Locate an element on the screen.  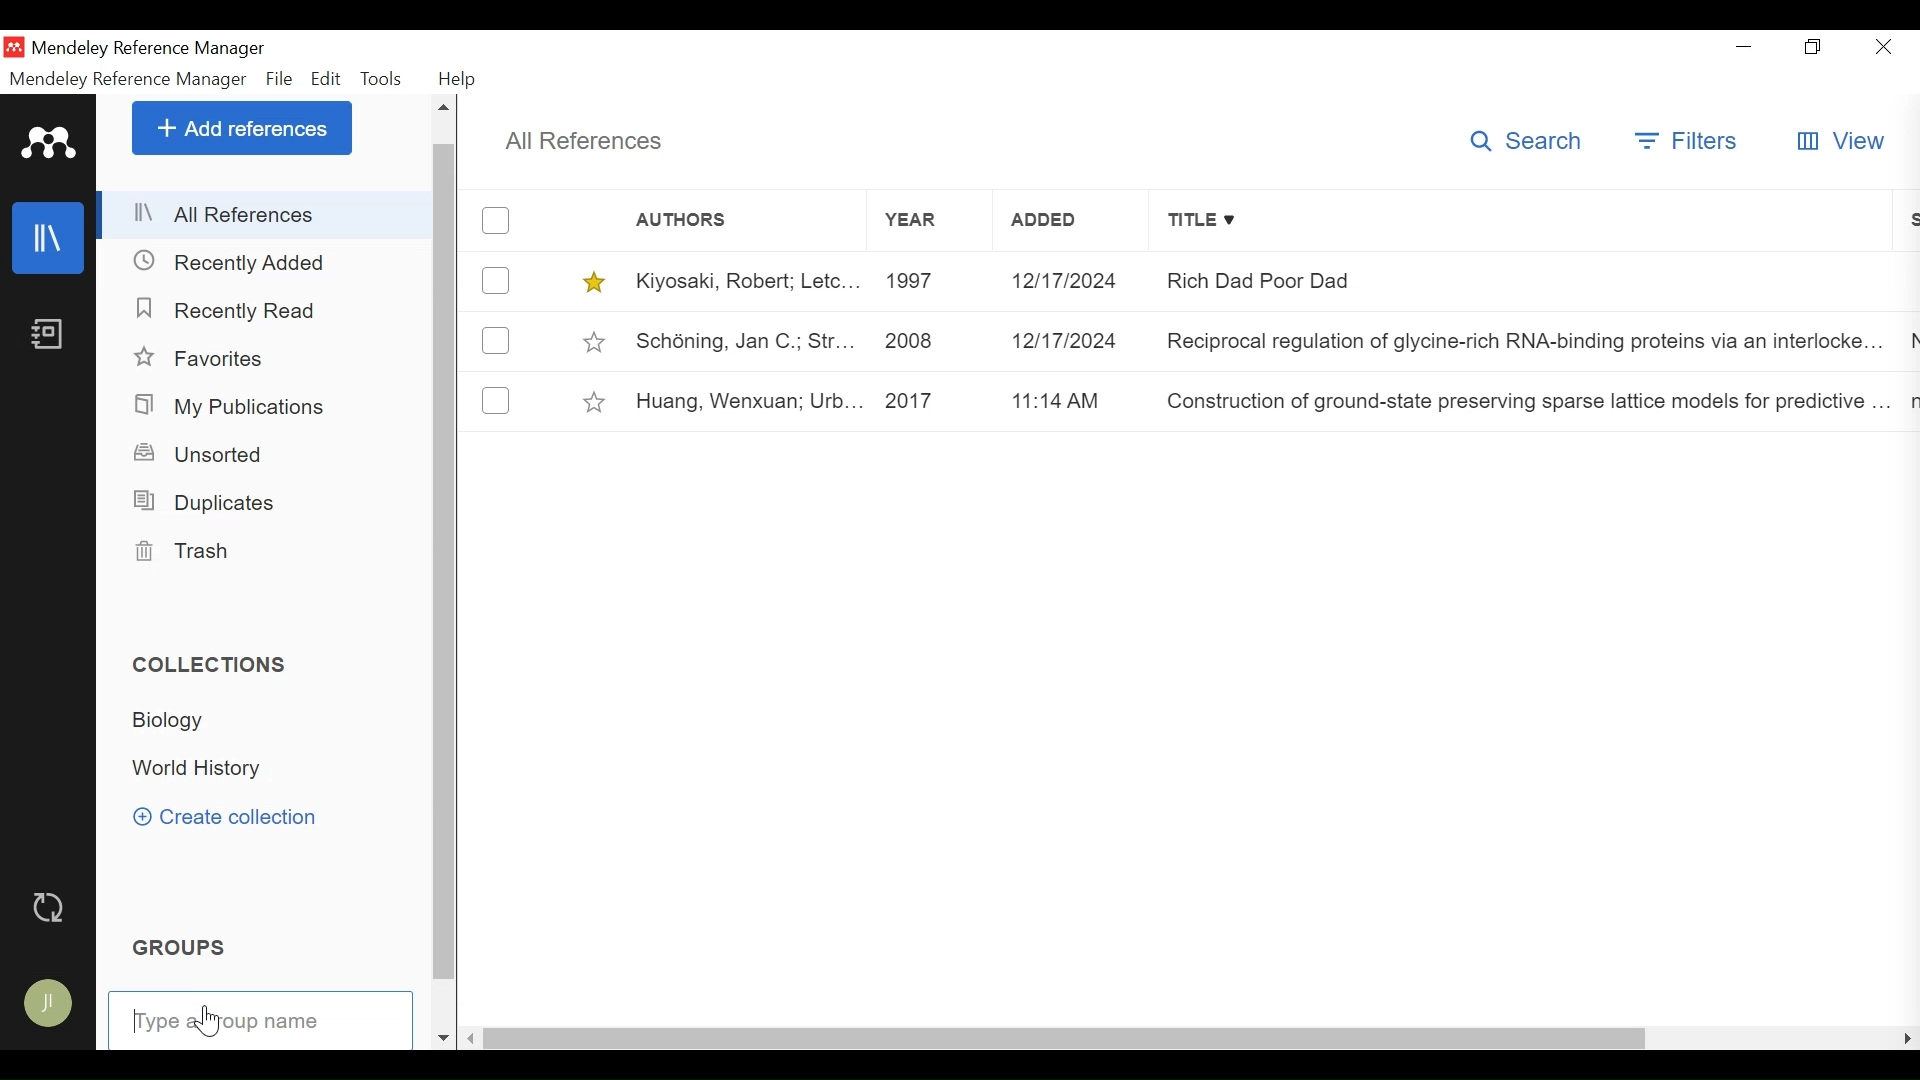
(un)select is located at coordinates (496, 279).